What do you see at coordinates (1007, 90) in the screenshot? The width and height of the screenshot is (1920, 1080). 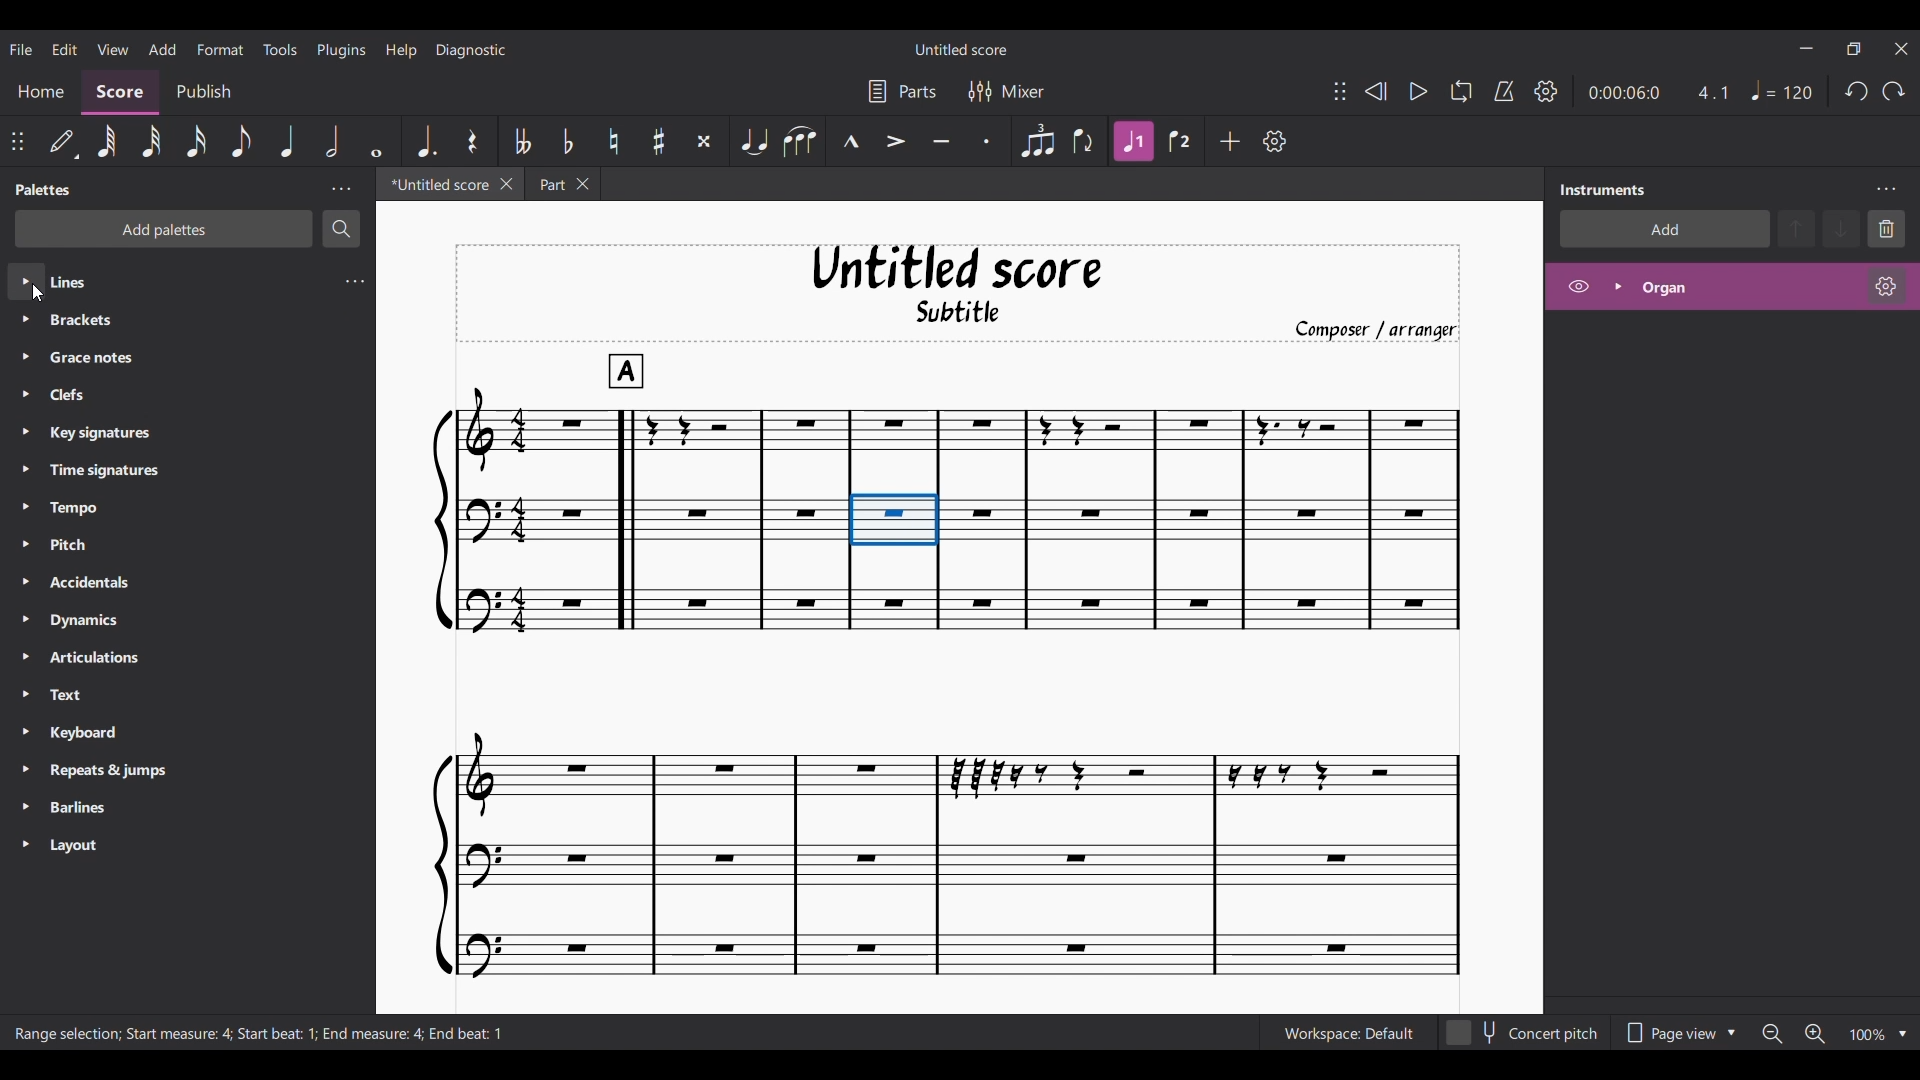 I see `Mixer settings` at bounding box center [1007, 90].